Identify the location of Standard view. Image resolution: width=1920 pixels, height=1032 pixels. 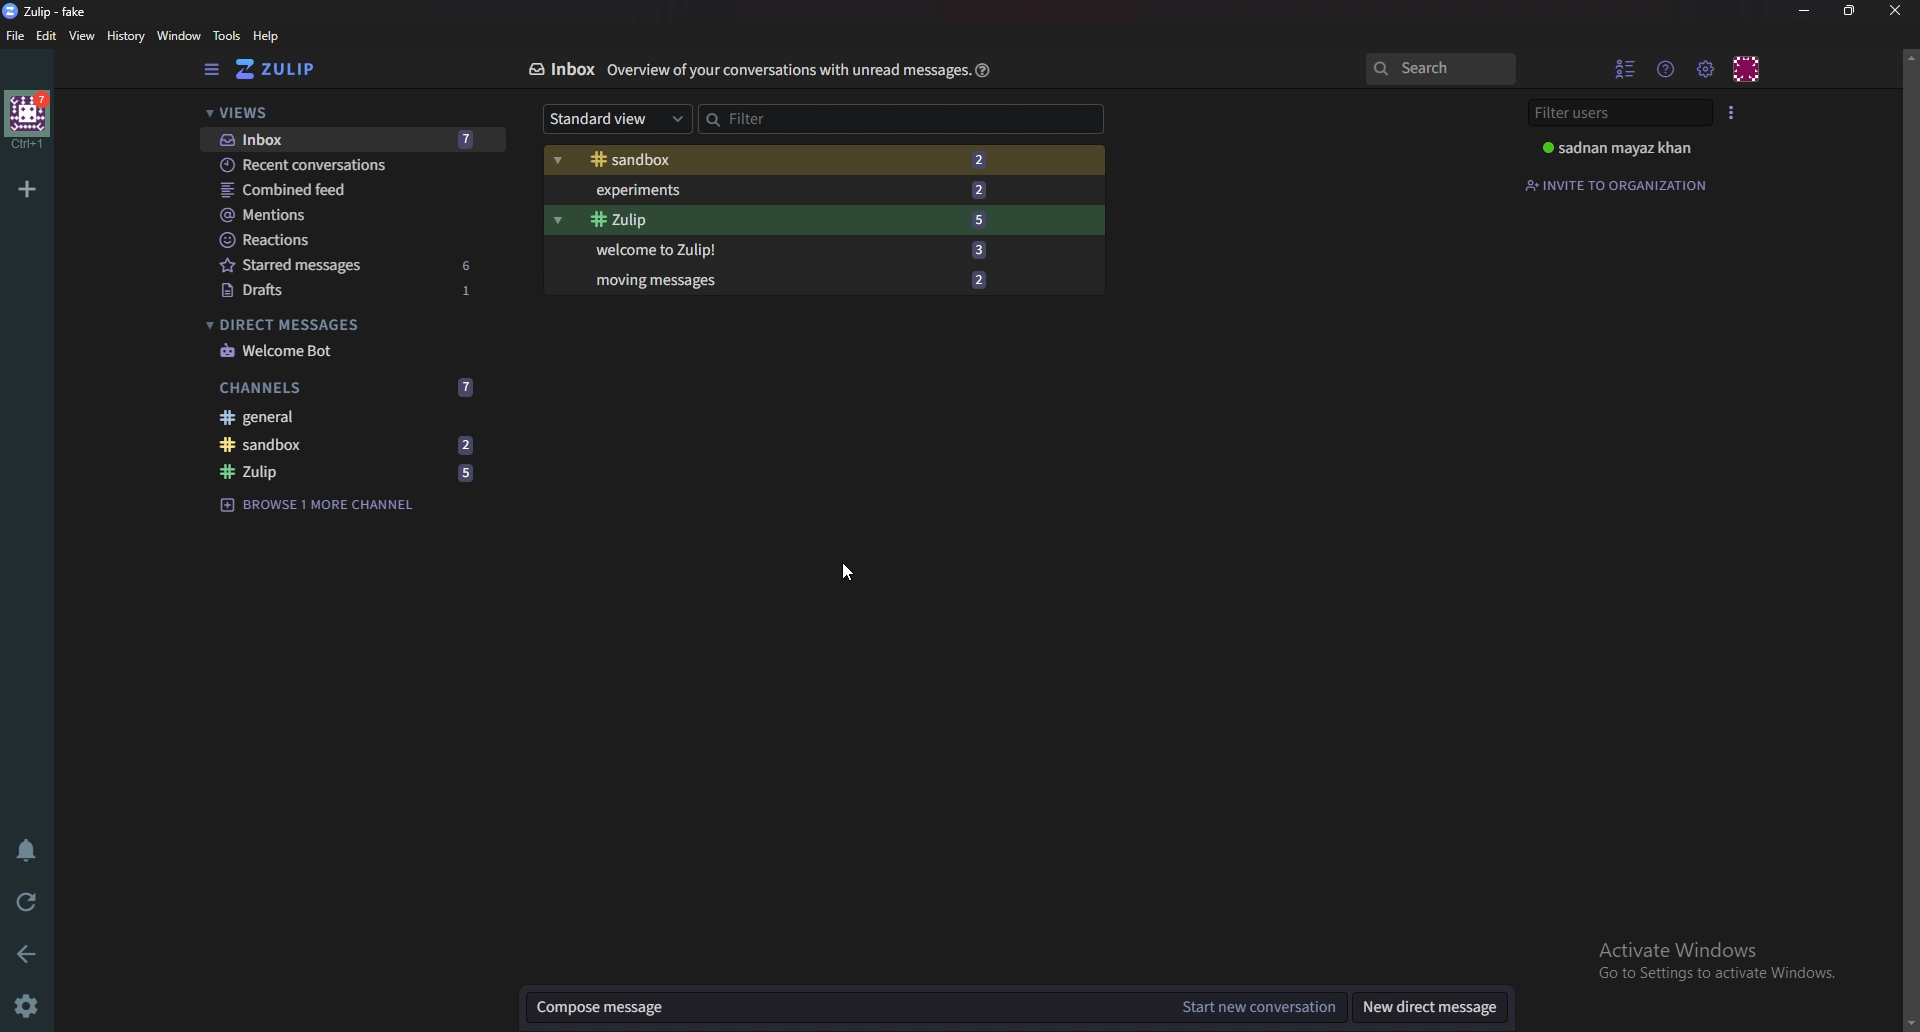
(618, 118).